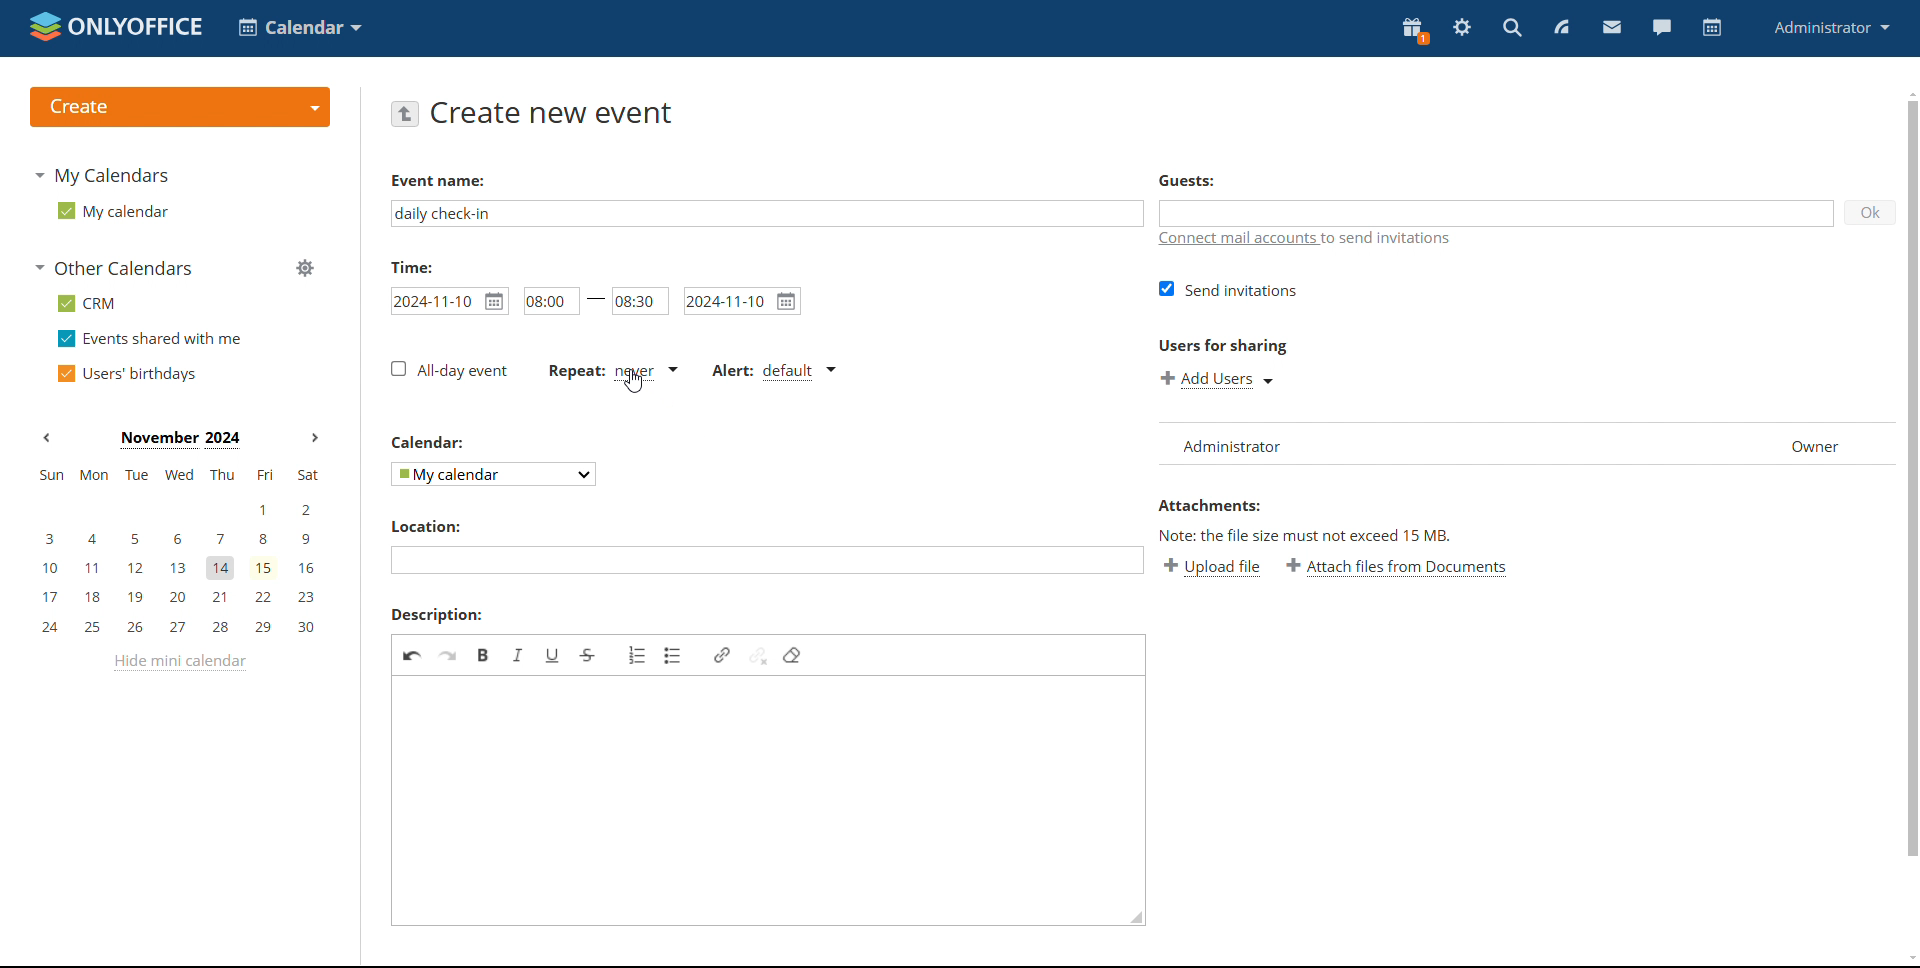 This screenshot has height=968, width=1920. Describe the element at coordinates (612, 371) in the screenshot. I see `event repetition` at that location.